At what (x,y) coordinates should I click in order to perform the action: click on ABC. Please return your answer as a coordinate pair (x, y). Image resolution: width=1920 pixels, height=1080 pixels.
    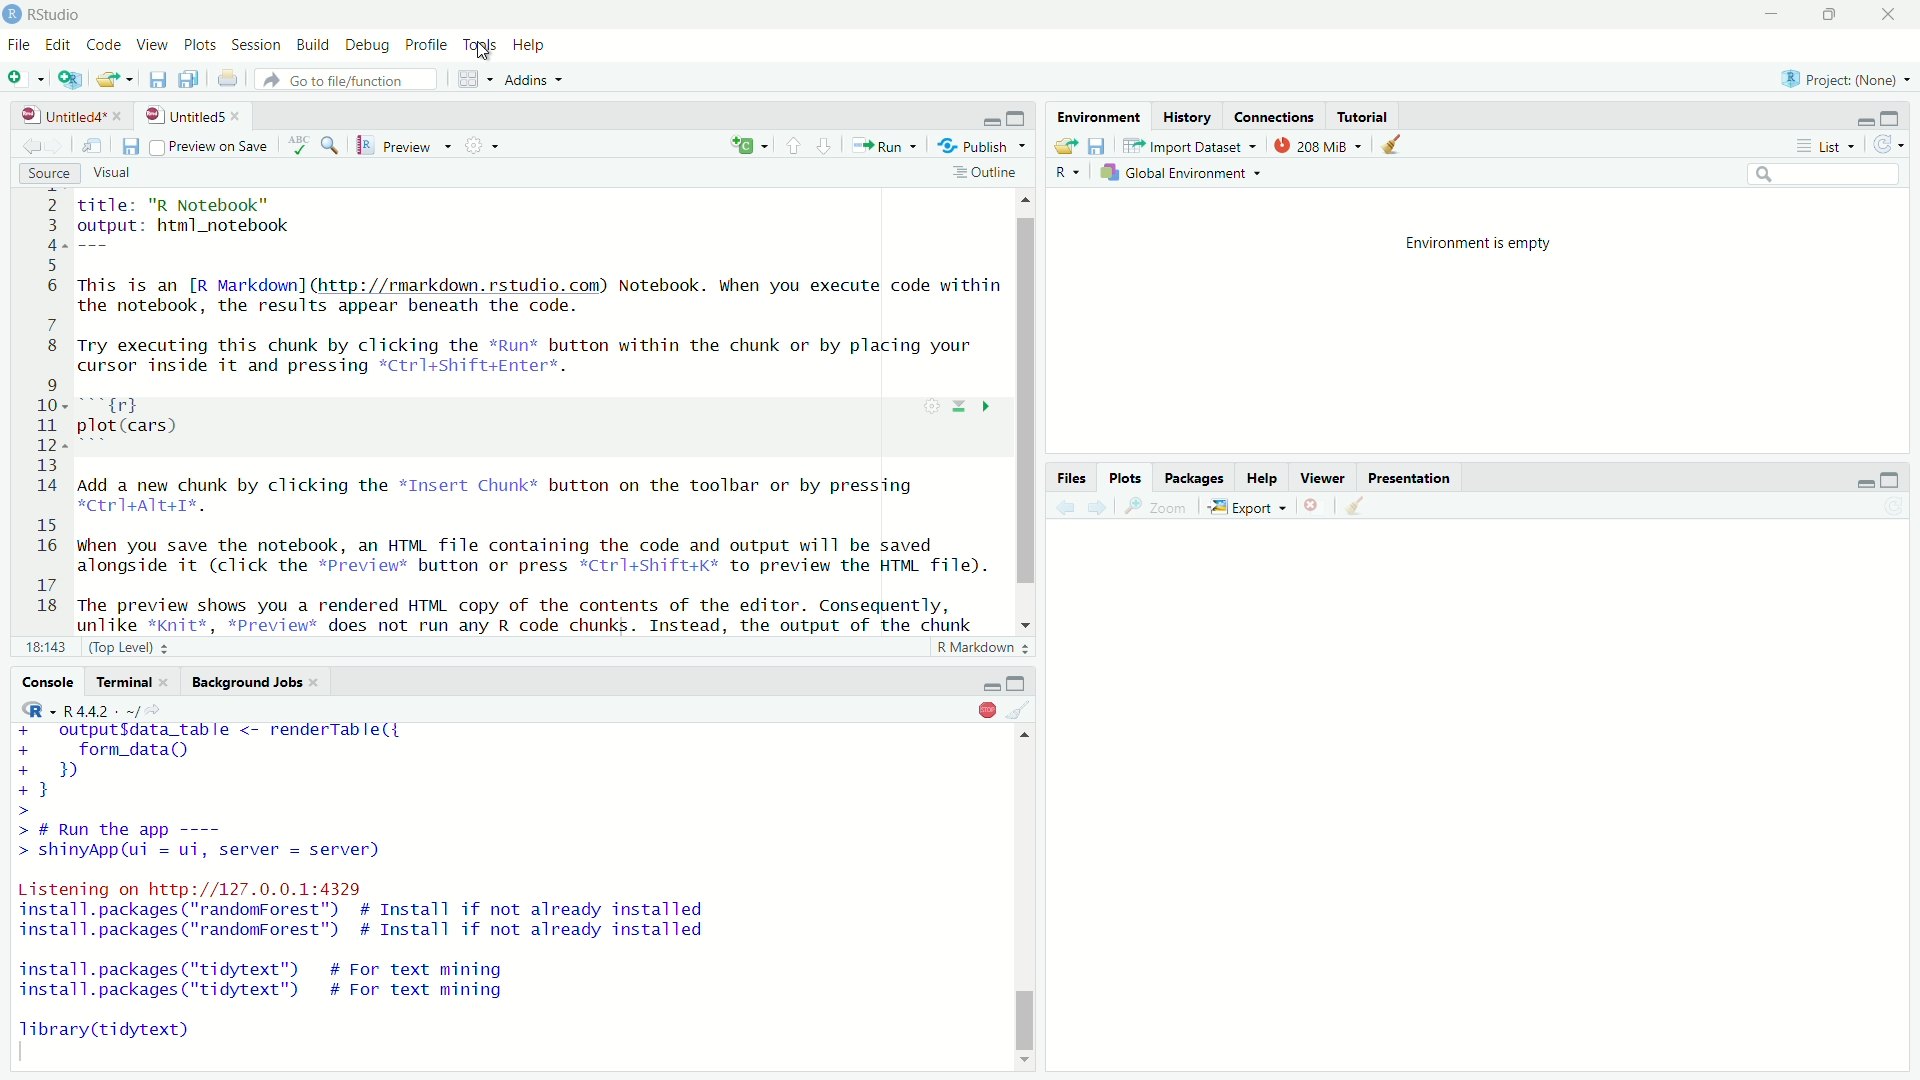
    Looking at the image, I should click on (313, 145).